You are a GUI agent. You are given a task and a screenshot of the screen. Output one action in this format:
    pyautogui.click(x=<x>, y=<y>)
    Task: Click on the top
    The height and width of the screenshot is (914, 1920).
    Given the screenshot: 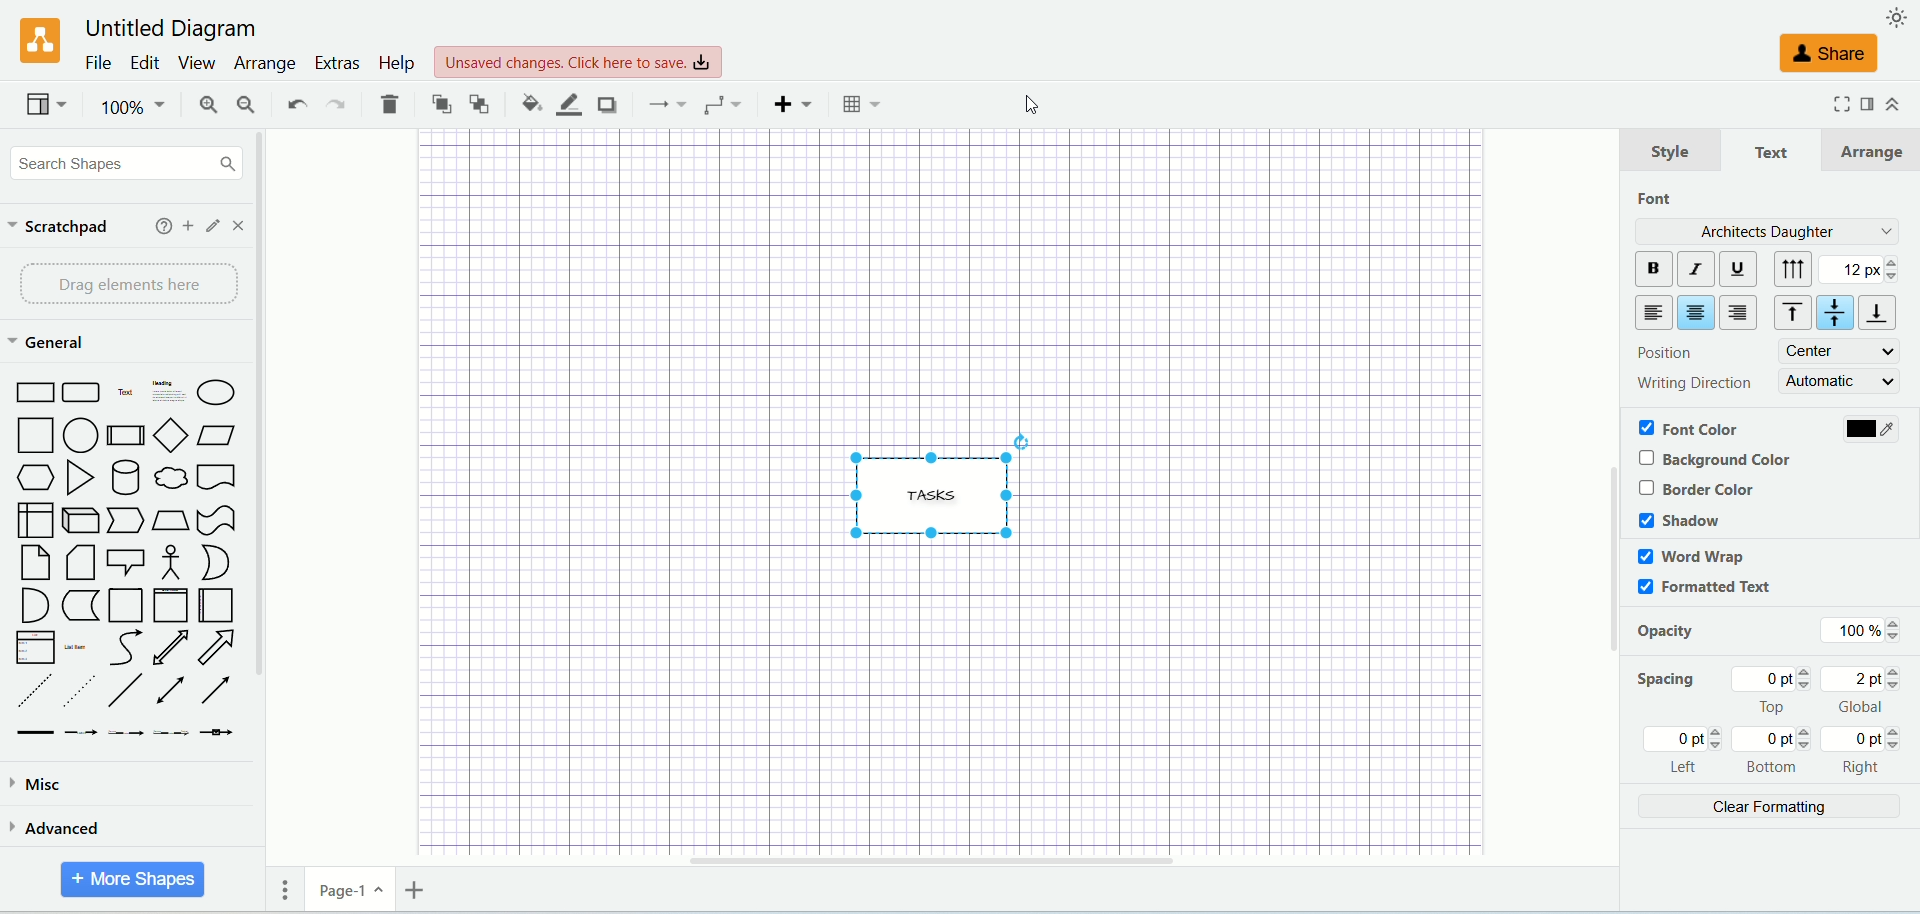 What is the action you would take?
    pyautogui.click(x=1787, y=315)
    